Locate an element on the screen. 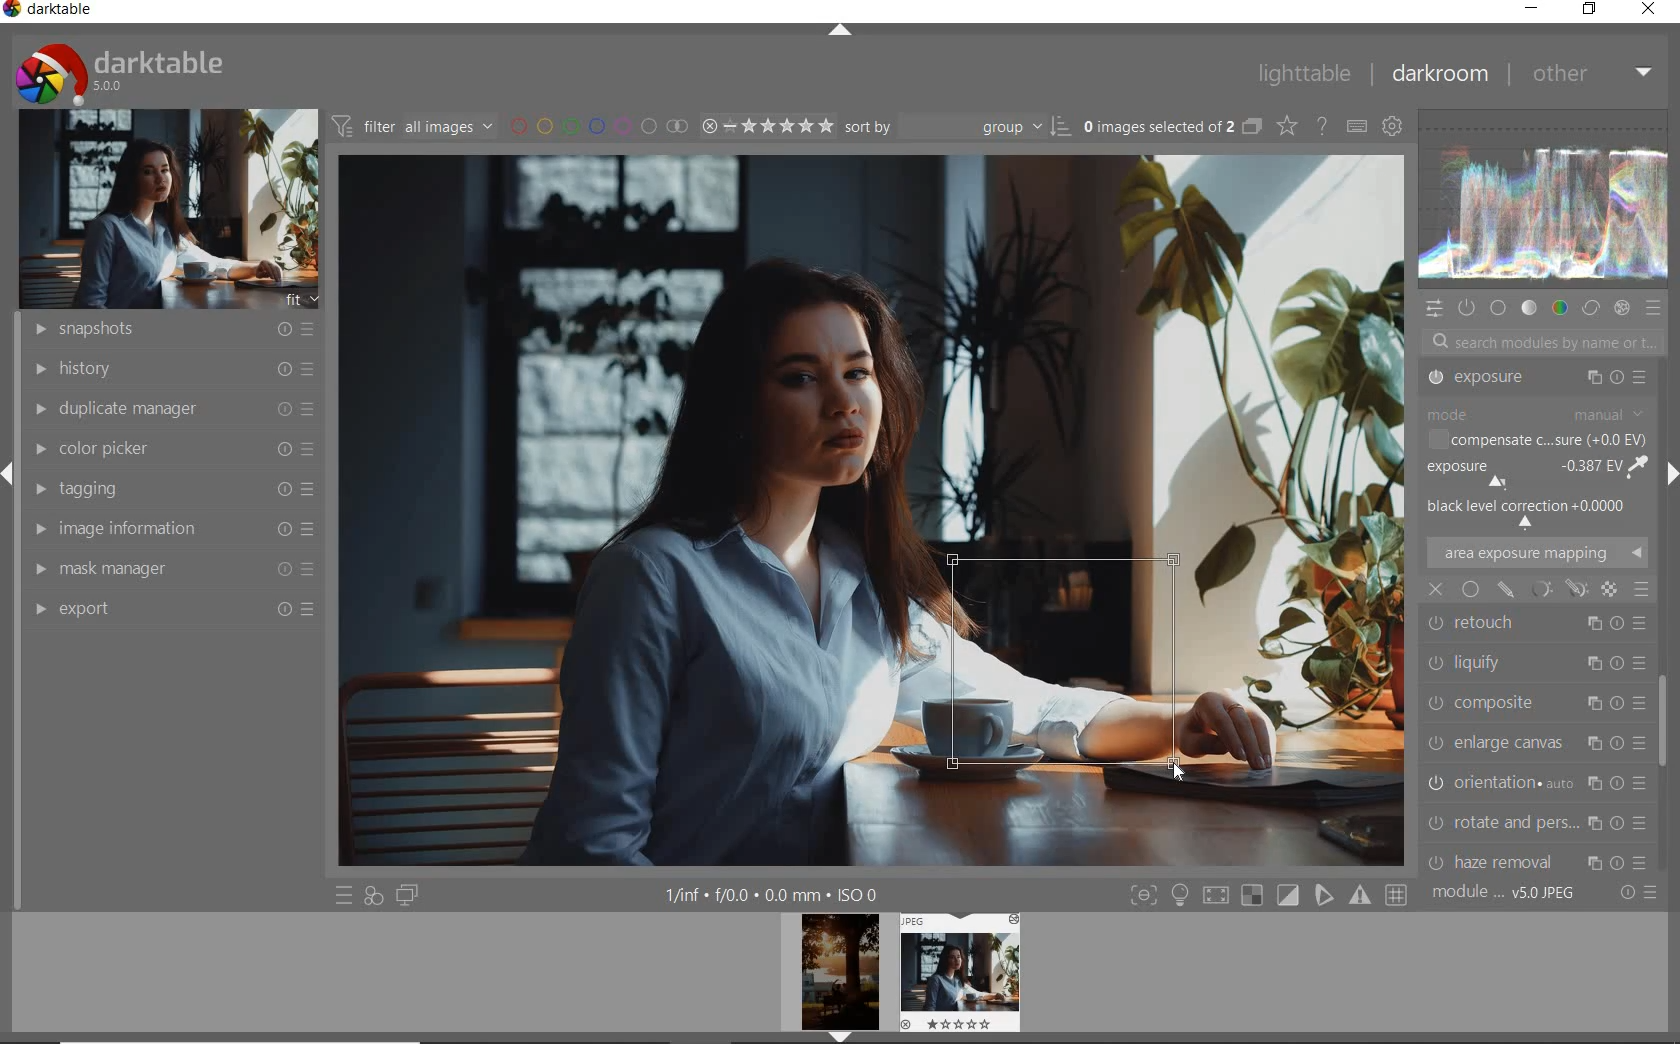 Image resolution: width=1680 pixels, height=1044 pixels. COLLAPSE GROUPED IMAGE is located at coordinates (1251, 128).